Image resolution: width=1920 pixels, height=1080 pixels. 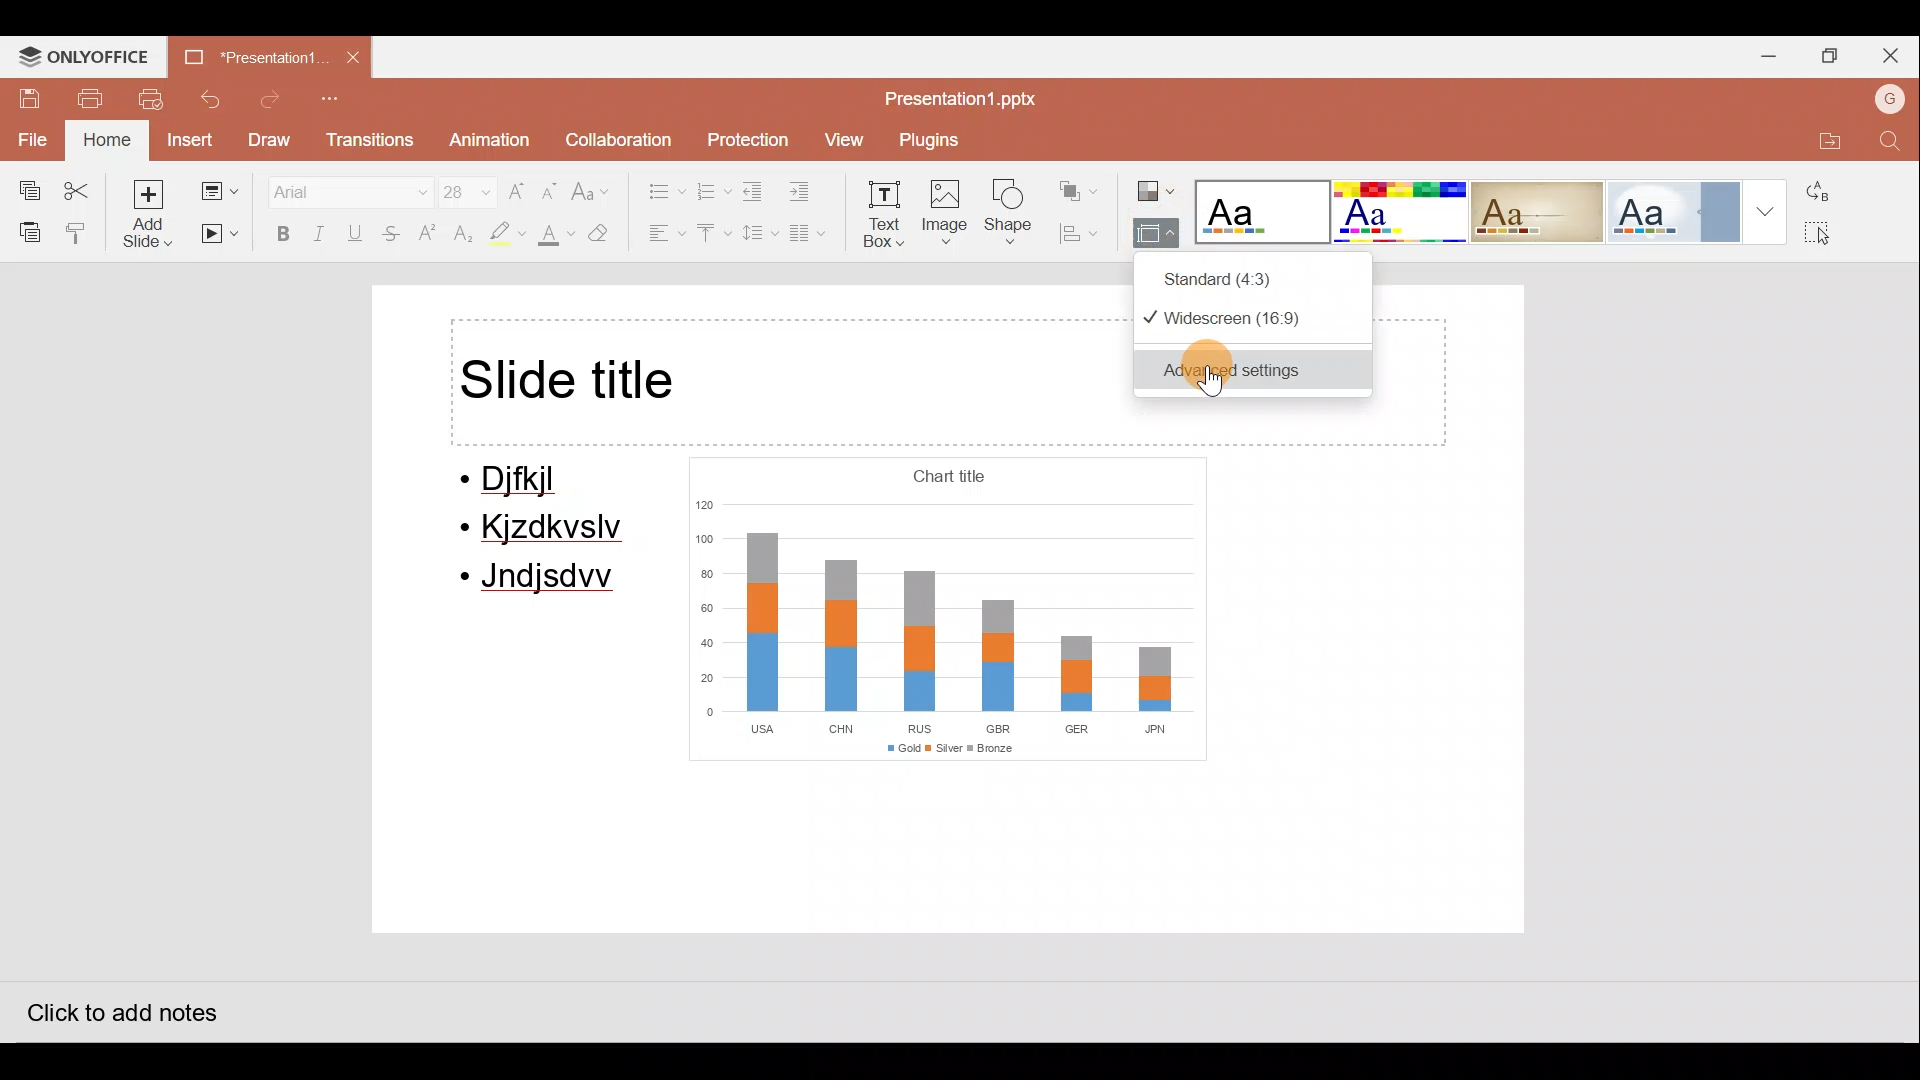 I want to click on Minimize, so click(x=1764, y=53).